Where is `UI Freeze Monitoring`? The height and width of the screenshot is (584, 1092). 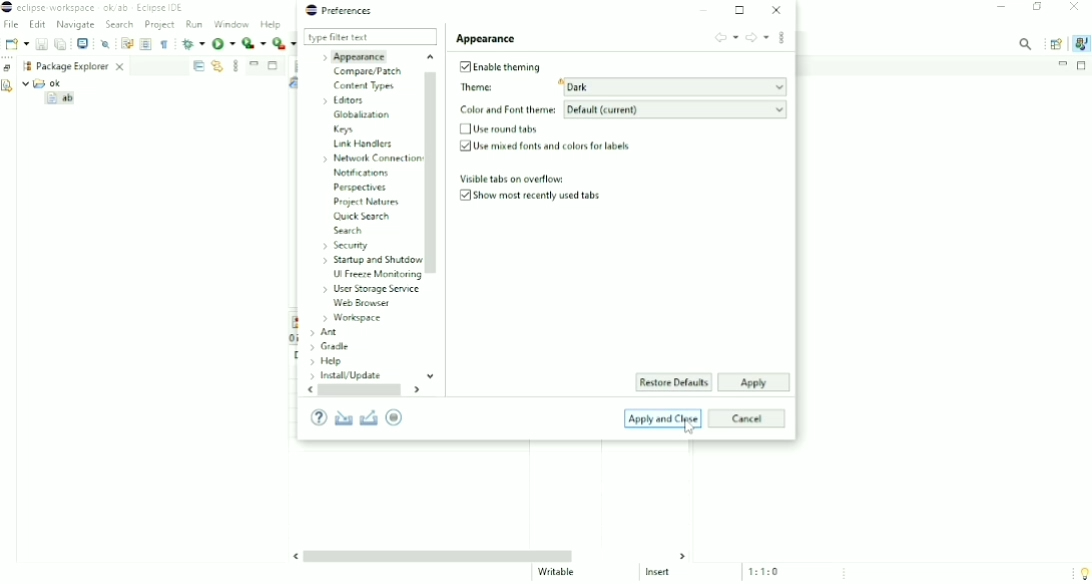
UI Freeze Monitoring is located at coordinates (375, 276).